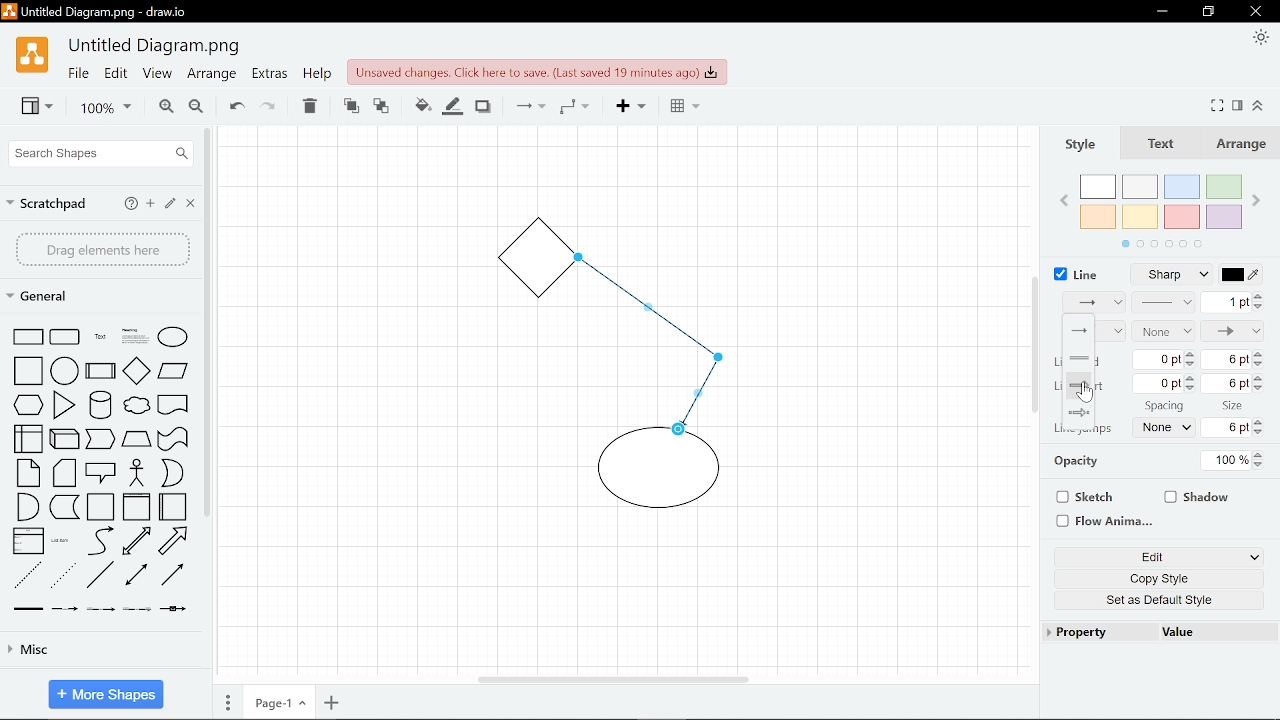 This screenshot has width=1280, height=720. I want to click on Undo, so click(234, 106).